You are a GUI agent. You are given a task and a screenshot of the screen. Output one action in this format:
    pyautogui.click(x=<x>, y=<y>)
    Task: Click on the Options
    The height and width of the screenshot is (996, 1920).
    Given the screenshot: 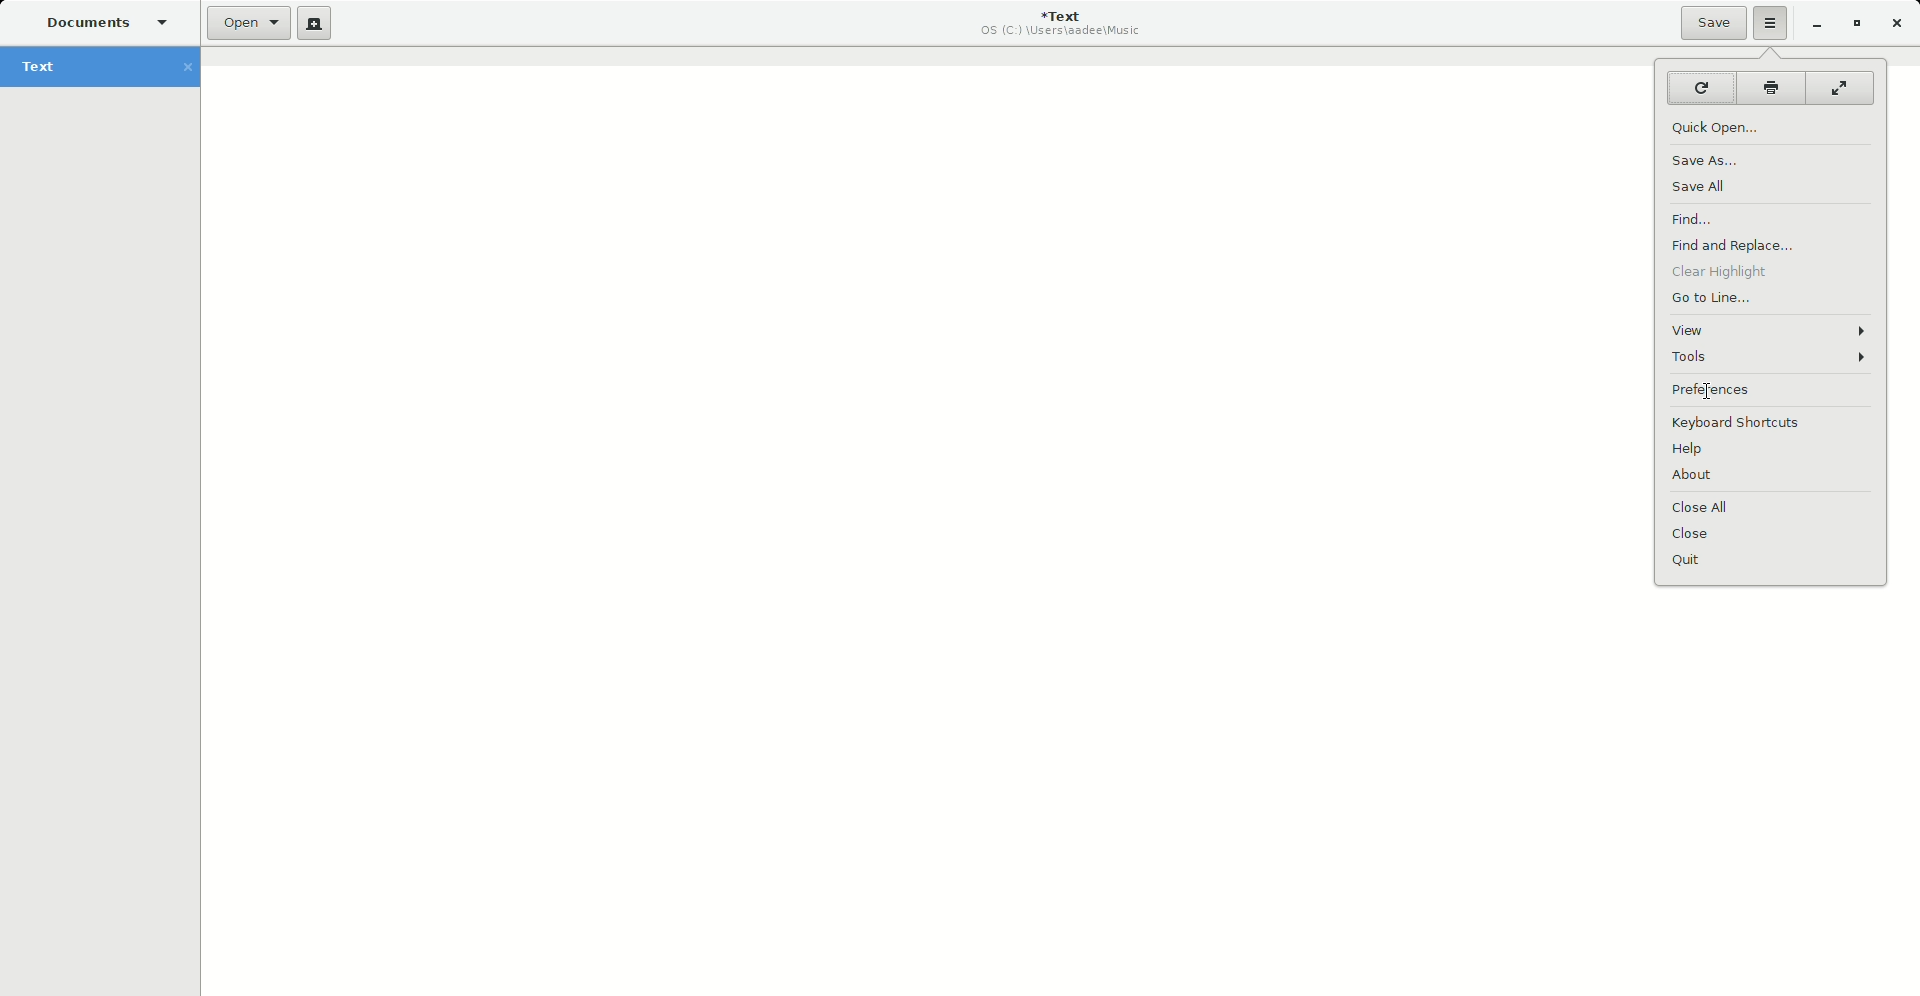 What is the action you would take?
    pyautogui.click(x=1771, y=23)
    